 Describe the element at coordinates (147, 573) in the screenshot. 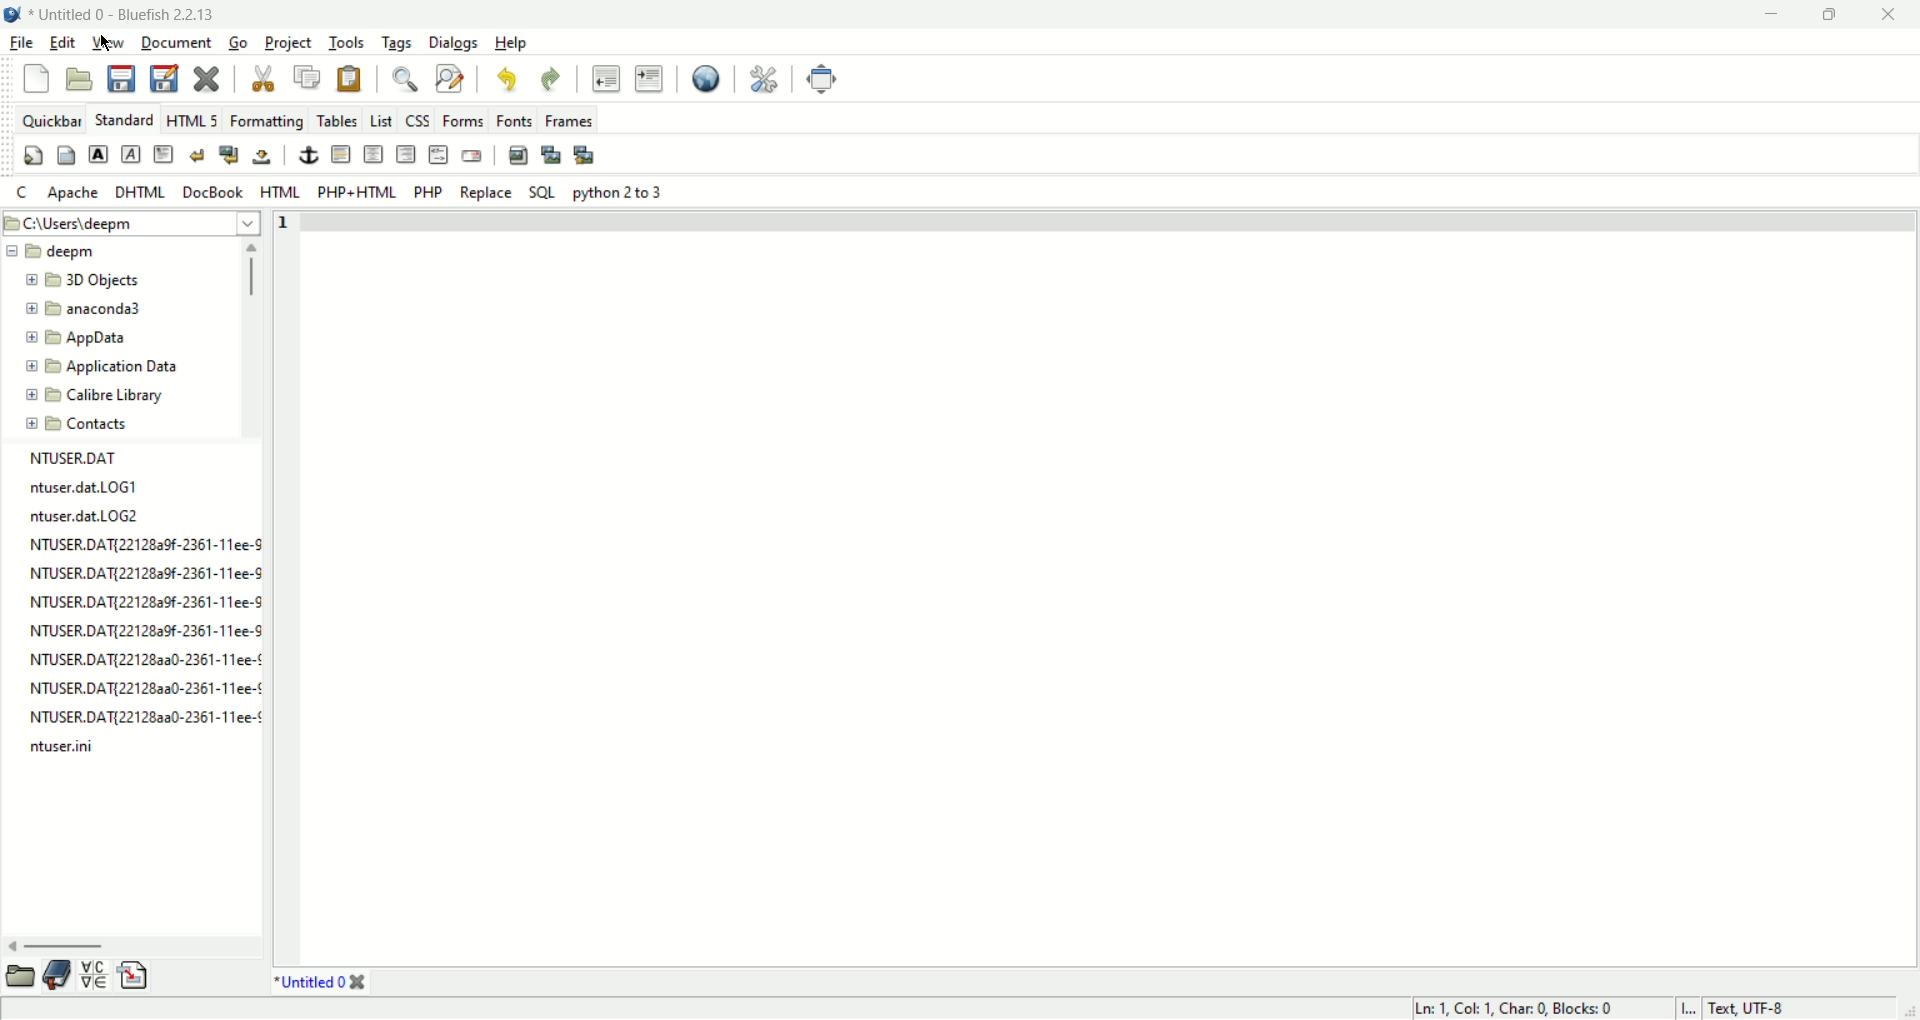

I see `NTUSER.DAT{22128a9f-2361-11ee-9` at that location.